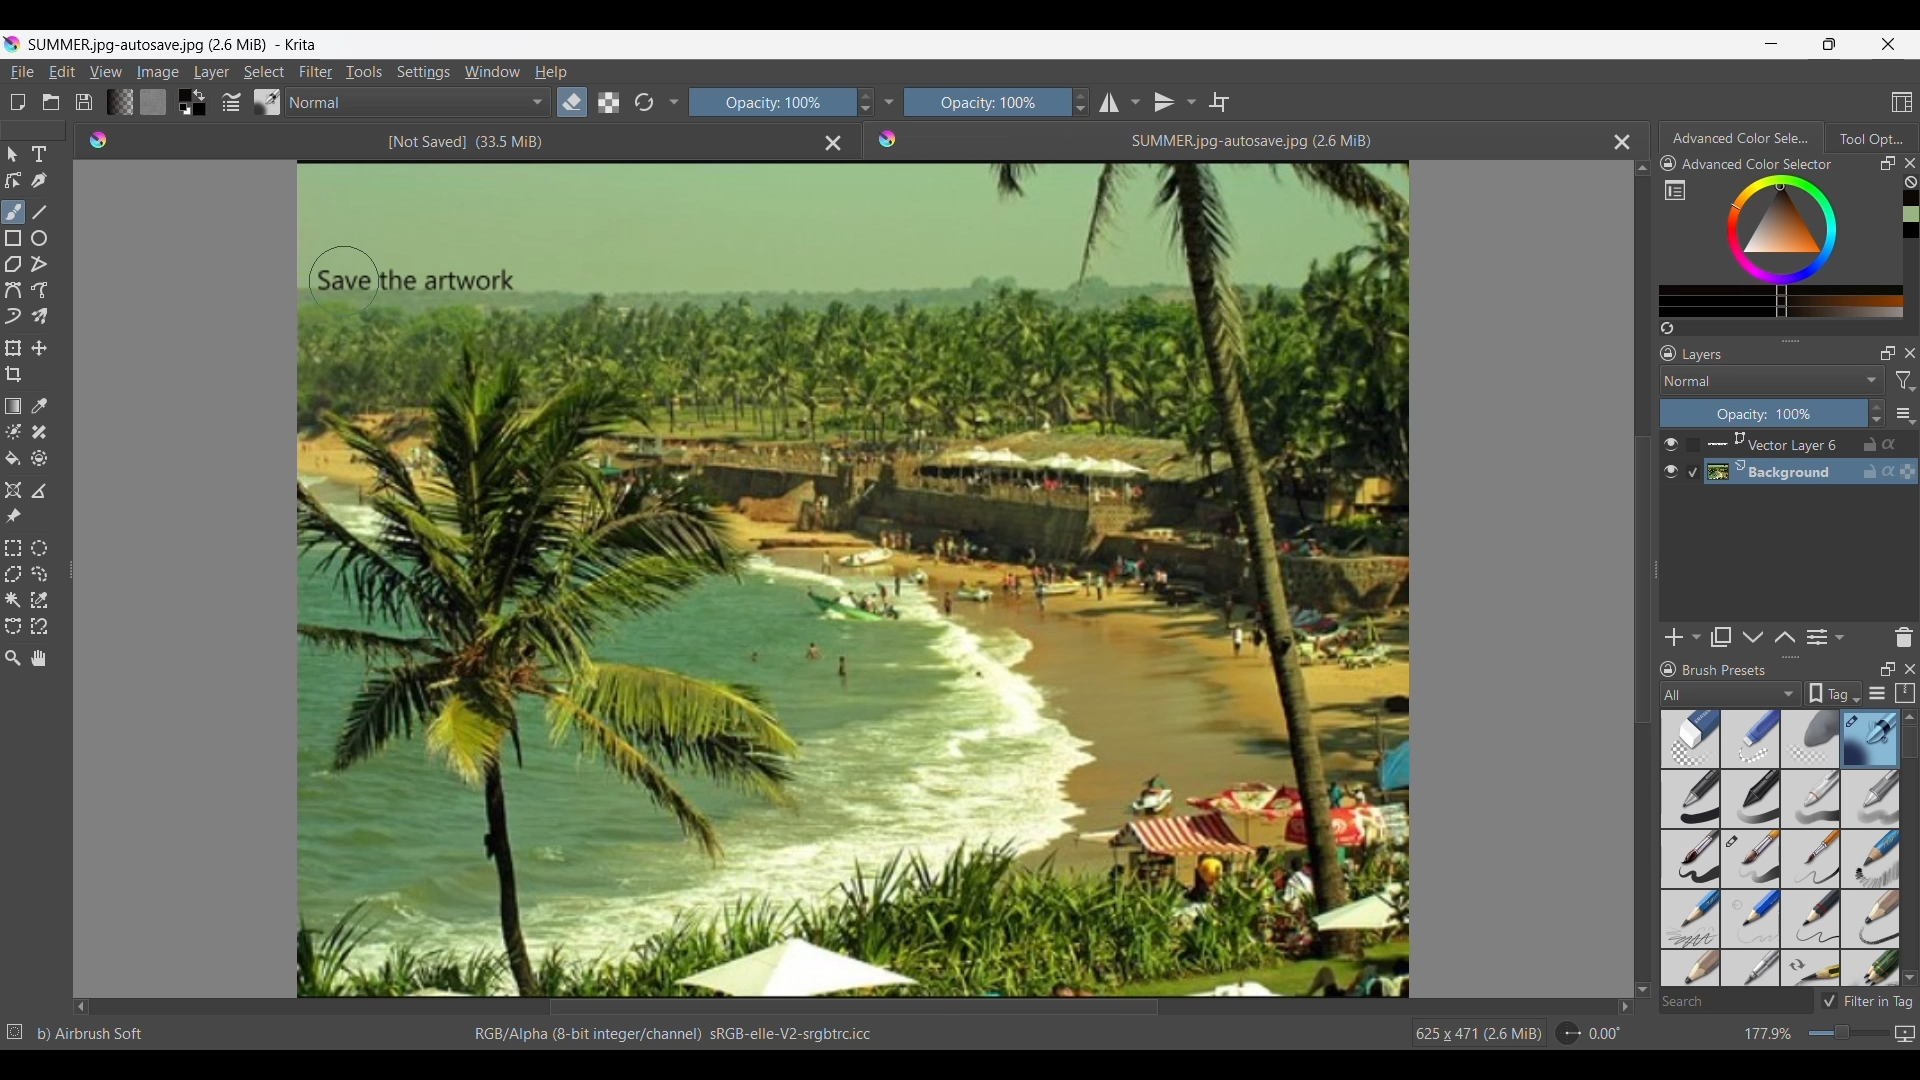 The height and width of the screenshot is (1080, 1920). Describe the element at coordinates (107, 71) in the screenshot. I see `View` at that location.